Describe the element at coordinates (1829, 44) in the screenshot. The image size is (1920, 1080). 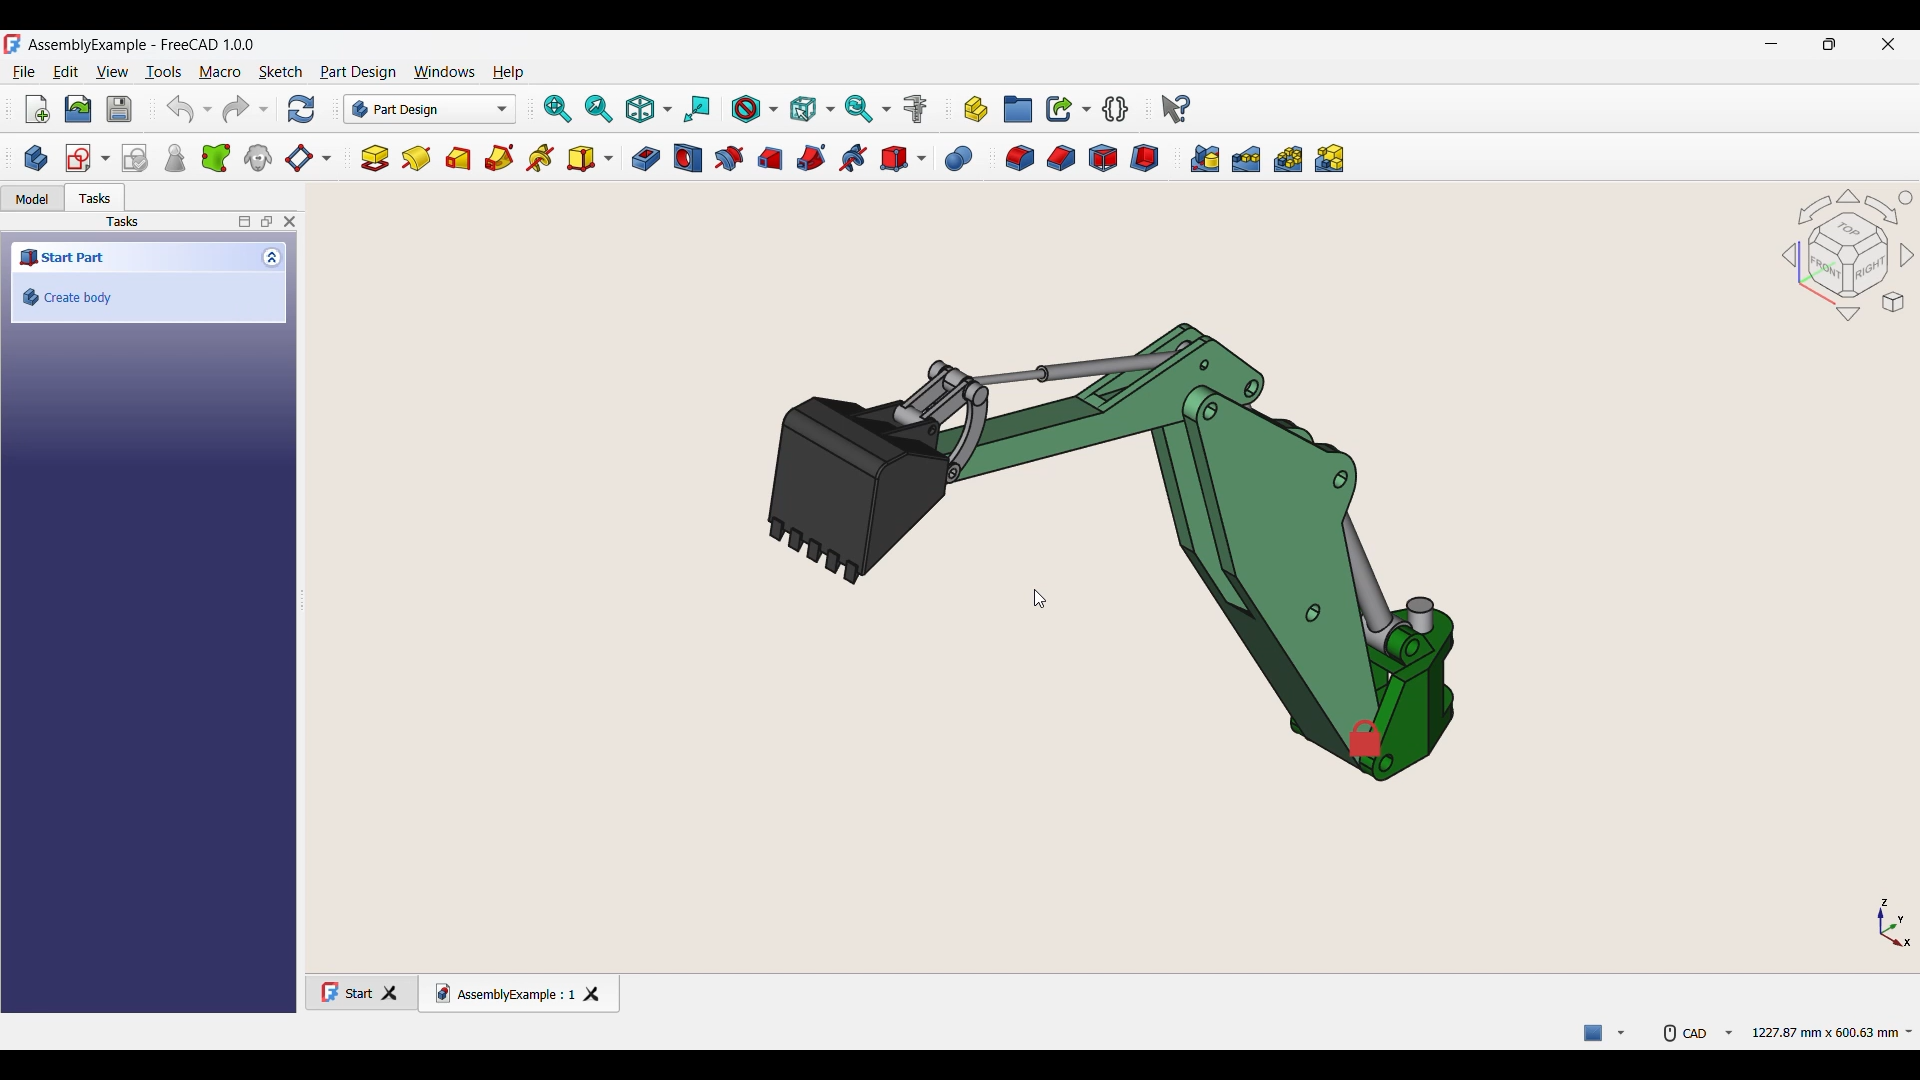
I see `Show in smaller tab` at that location.